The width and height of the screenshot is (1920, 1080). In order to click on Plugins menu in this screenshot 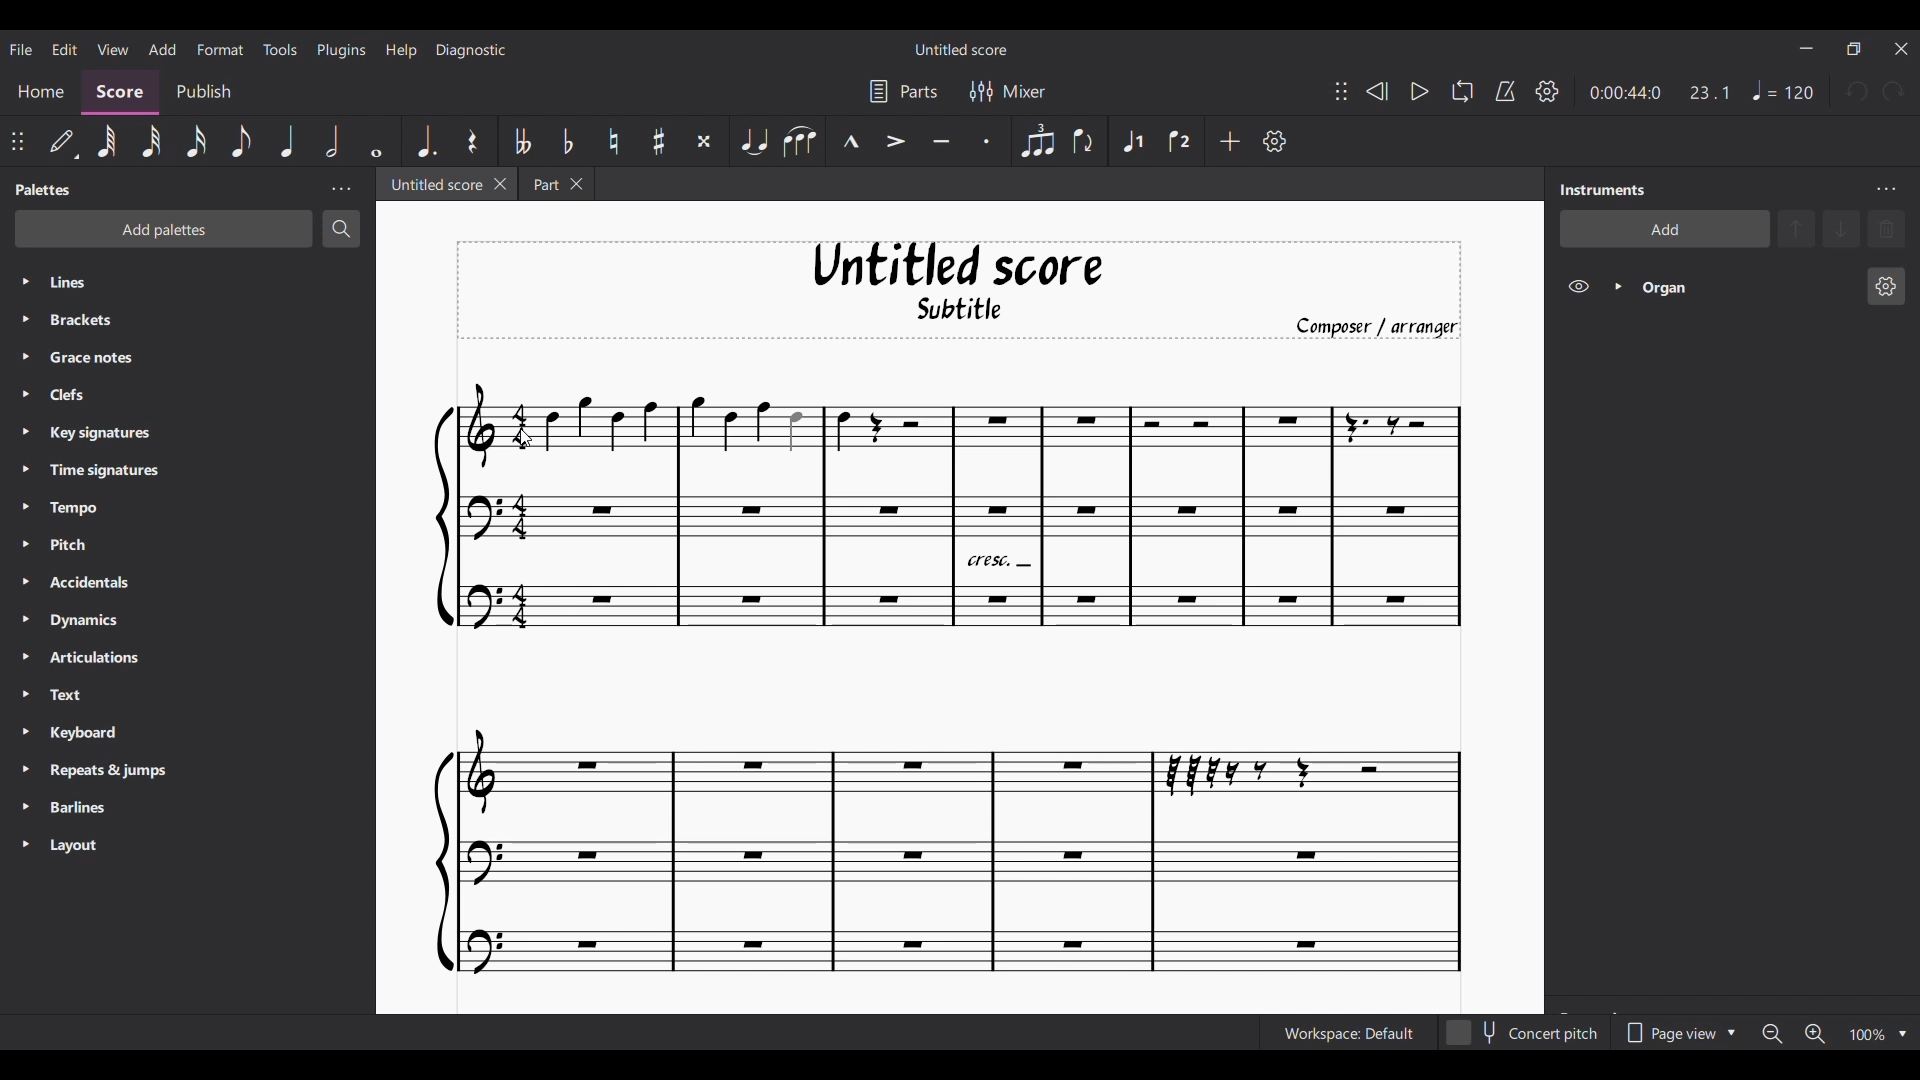, I will do `click(341, 50)`.